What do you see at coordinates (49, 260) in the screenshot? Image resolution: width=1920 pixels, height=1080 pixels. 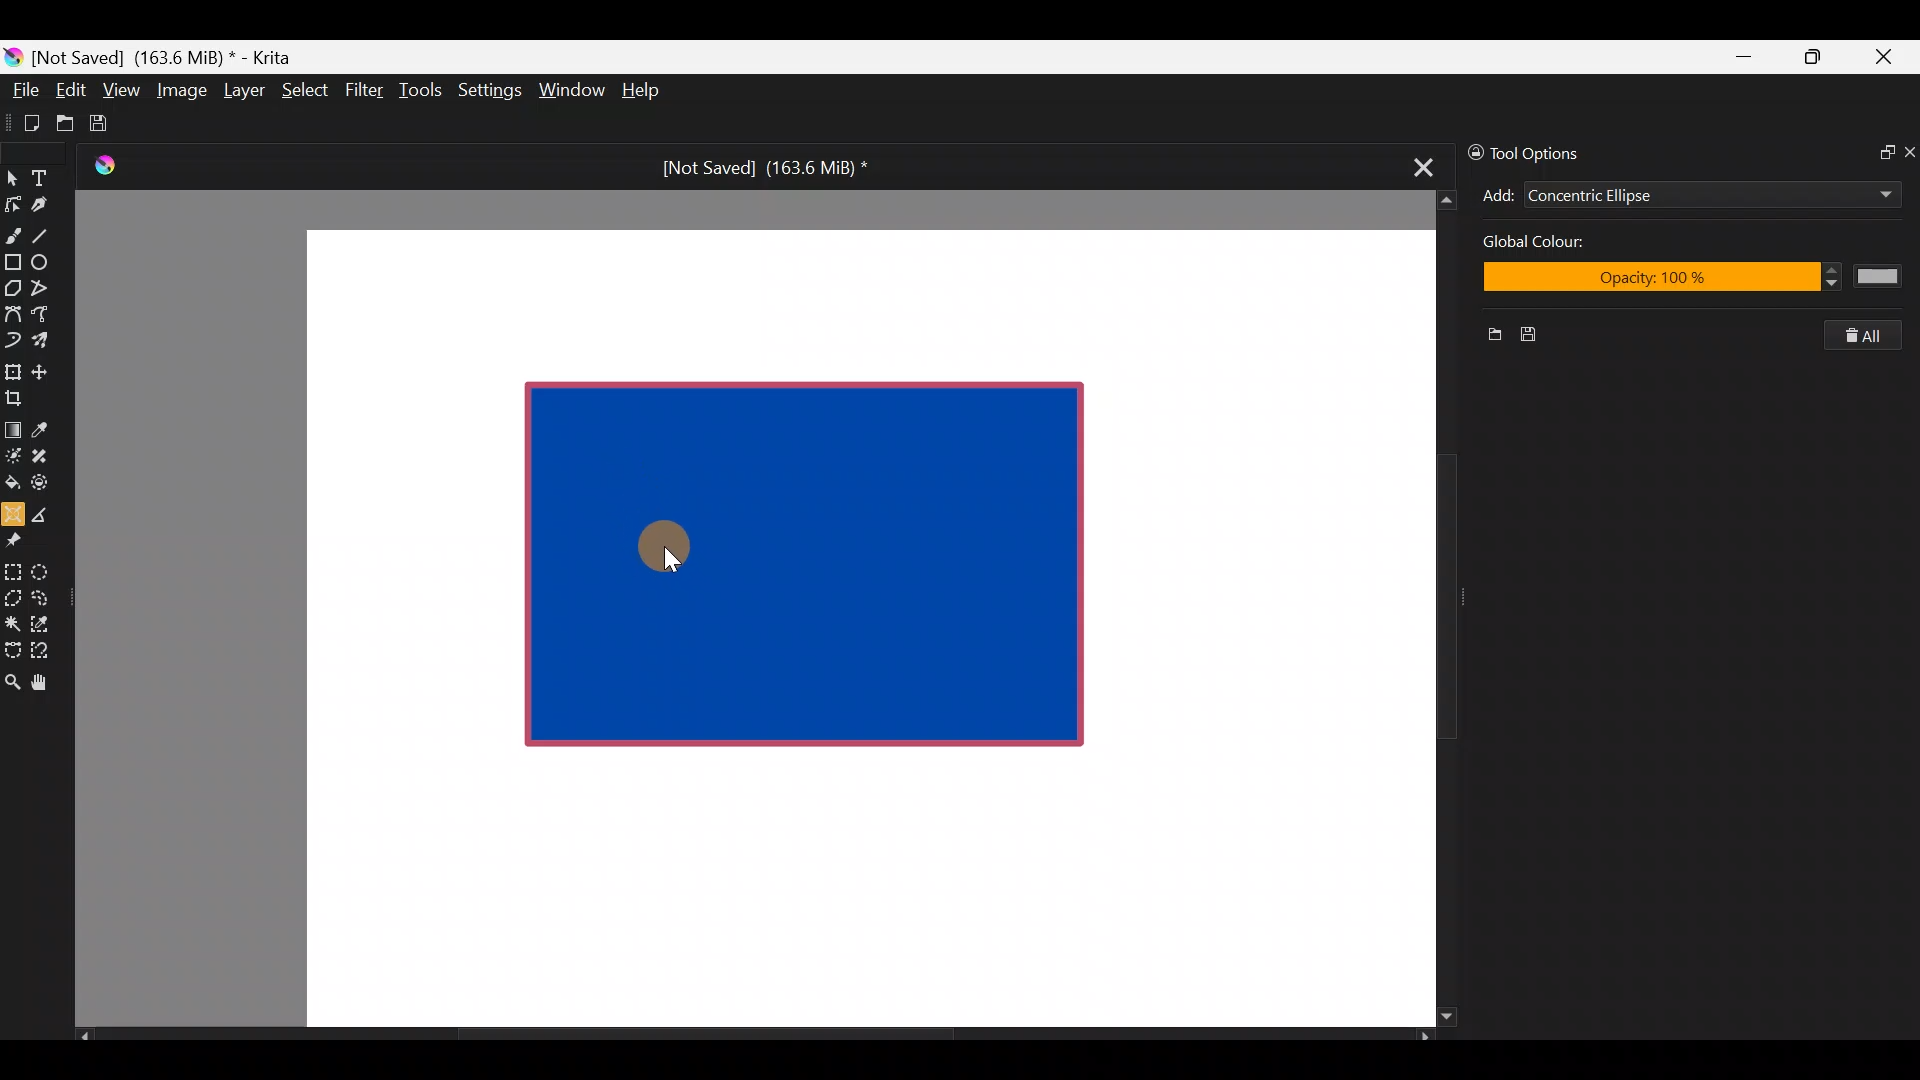 I see `Ellipse tool` at bounding box center [49, 260].